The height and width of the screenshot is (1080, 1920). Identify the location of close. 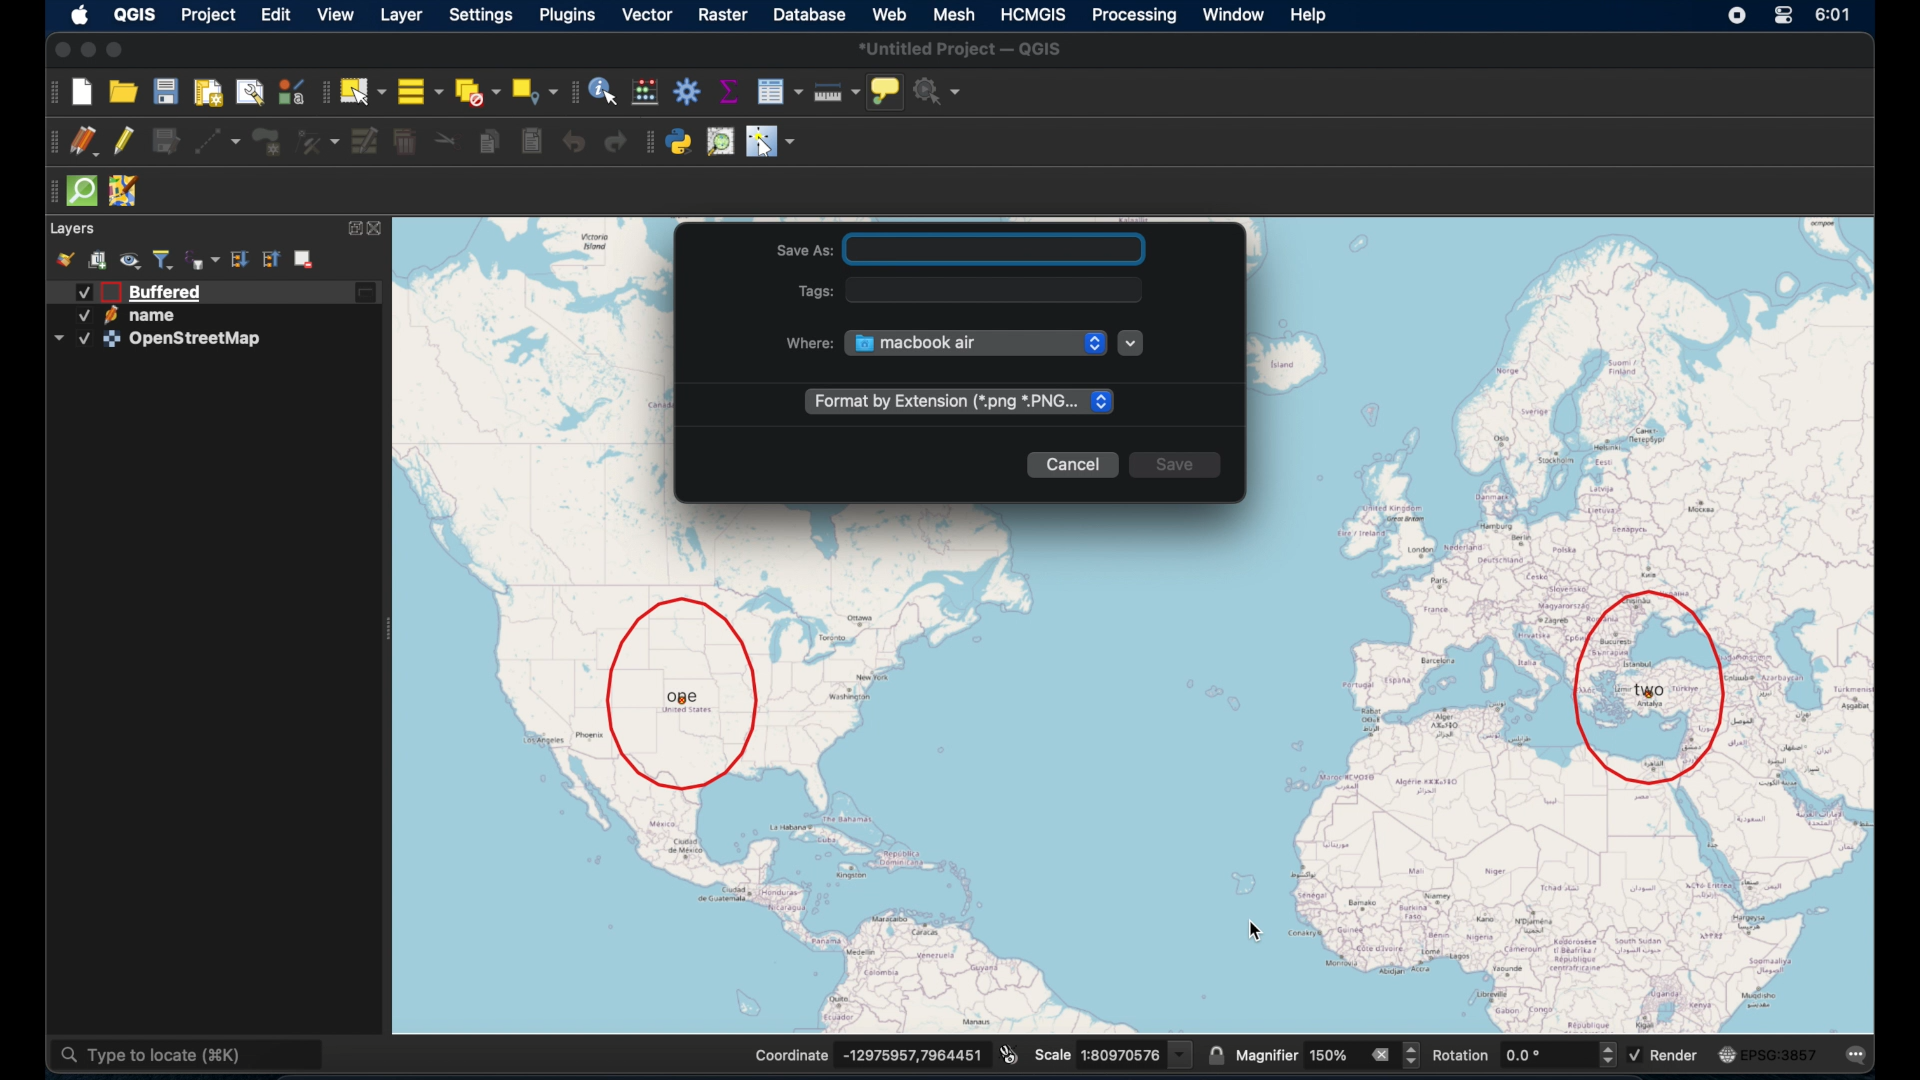
(59, 48).